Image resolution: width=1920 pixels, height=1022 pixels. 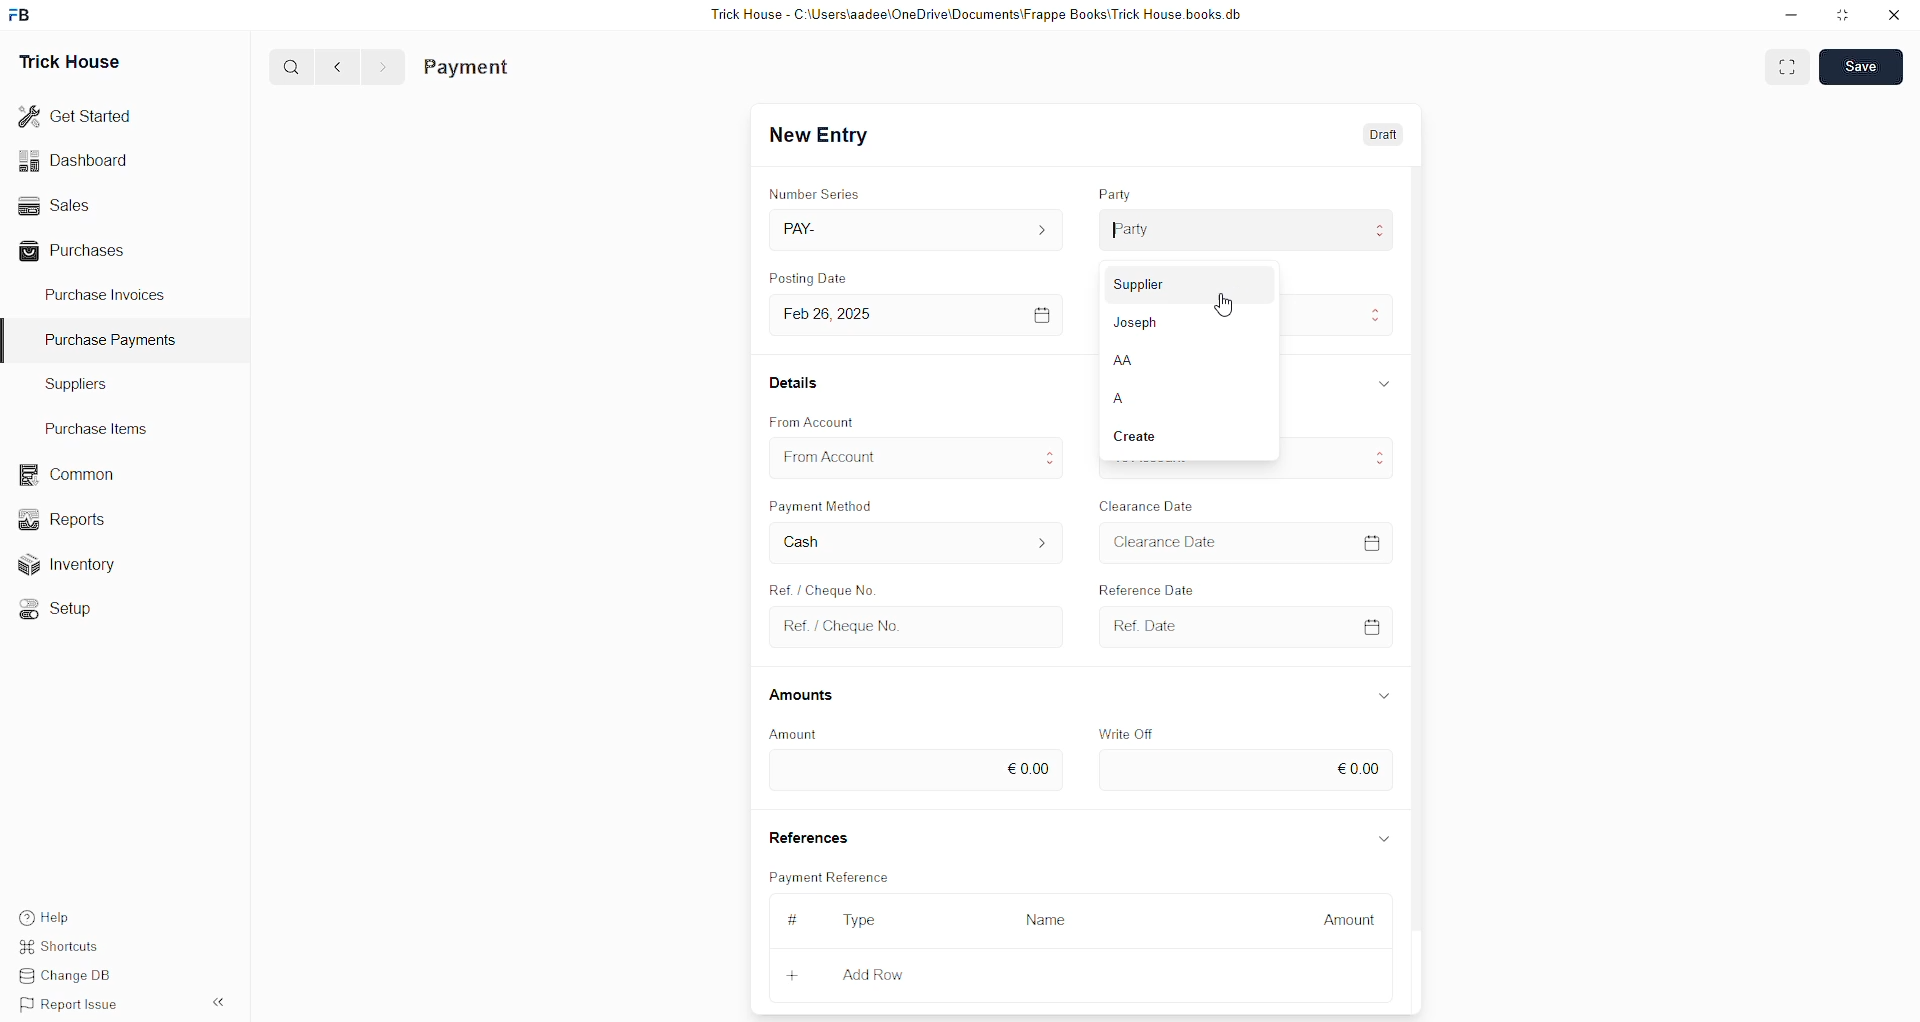 What do you see at coordinates (1789, 68) in the screenshot?
I see `toggle between form and full width` at bounding box center [1789, 68].